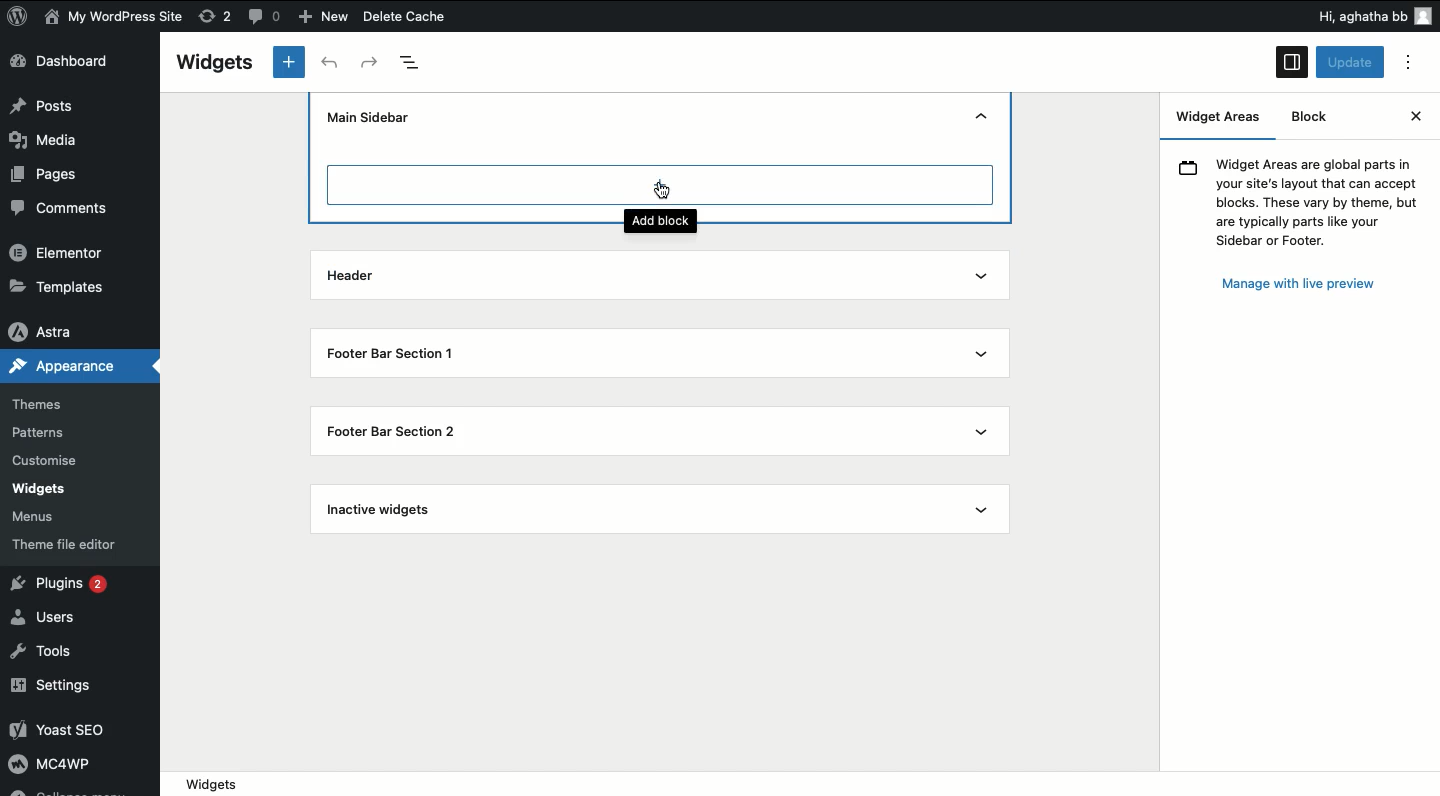 Image resolution: width=1440 pixels, height=796 pixels. What do you see at coordinates (981, 116) in the screenshot?
I see `Hide` at bounding box center [981, 116].